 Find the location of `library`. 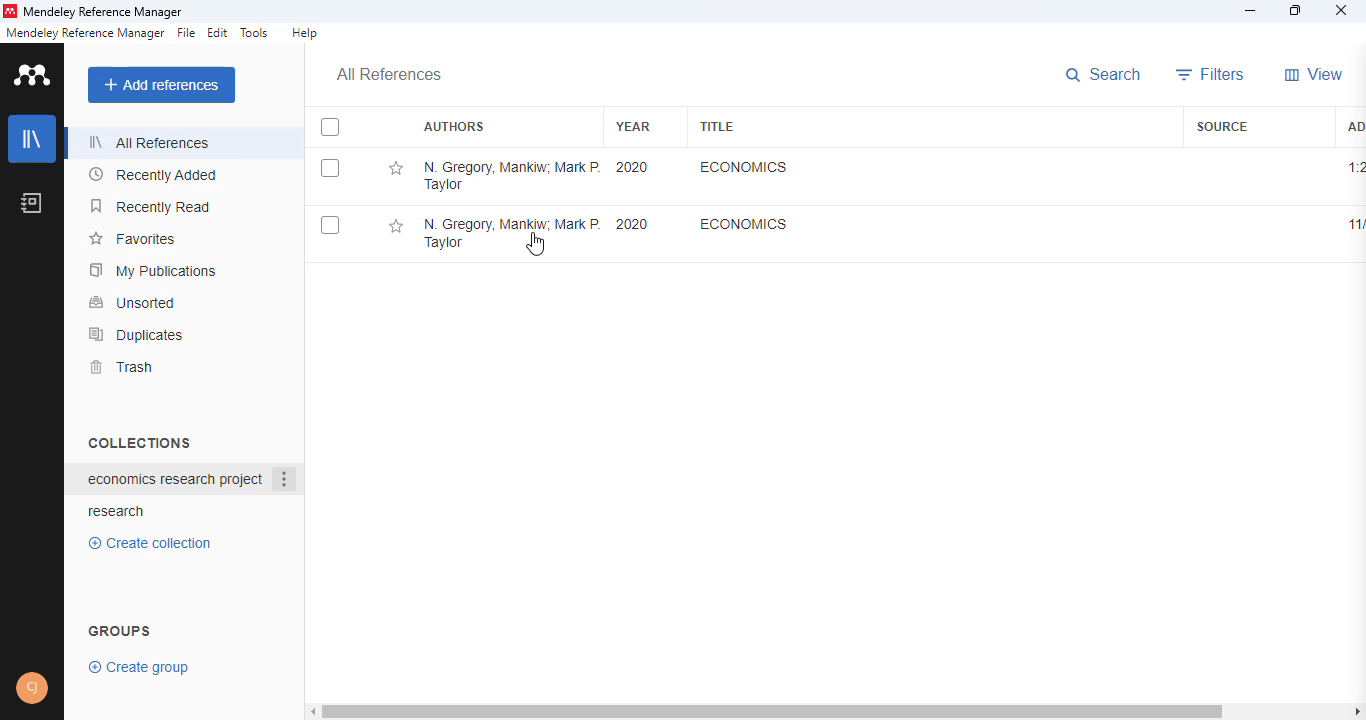

library is located at coordinates (33, 139).